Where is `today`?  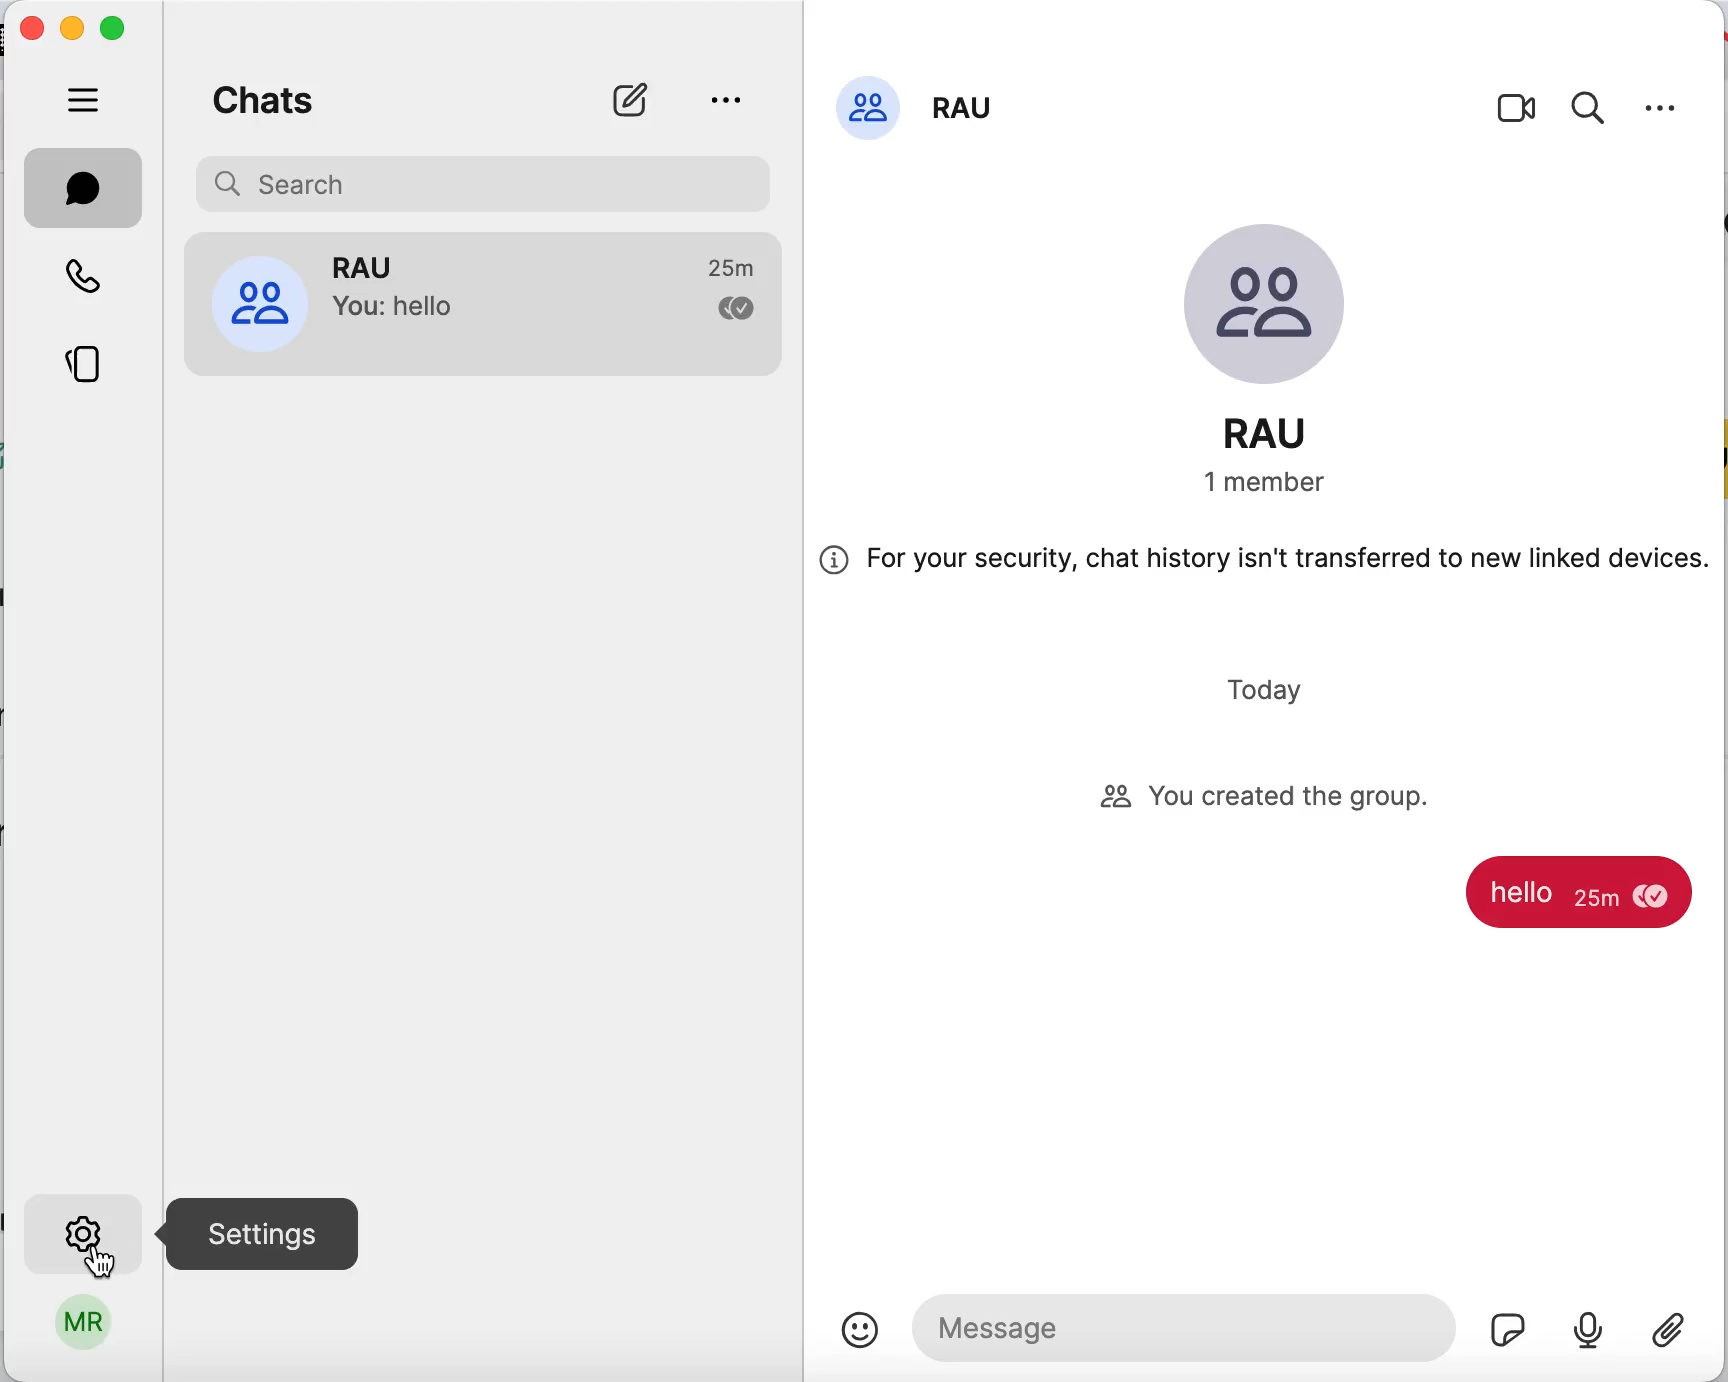 today is located at coordinates (1274, 695).